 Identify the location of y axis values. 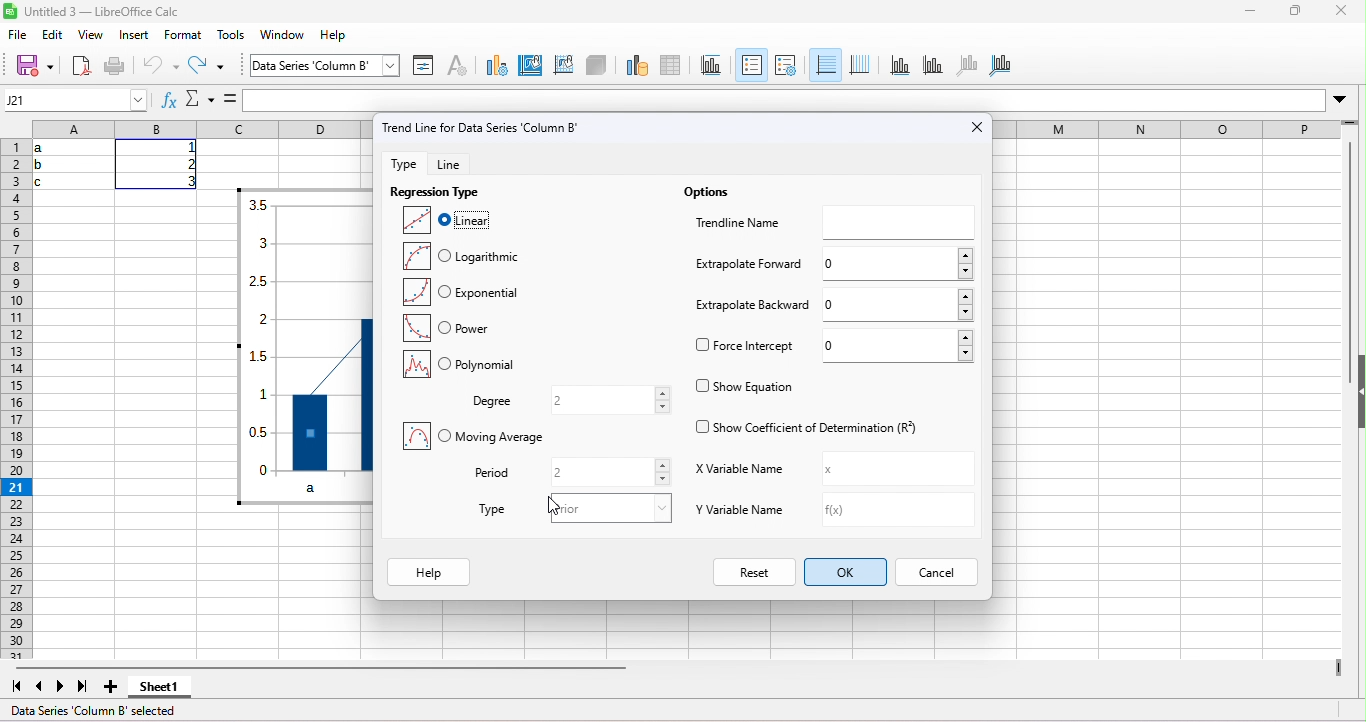
(259, 338).